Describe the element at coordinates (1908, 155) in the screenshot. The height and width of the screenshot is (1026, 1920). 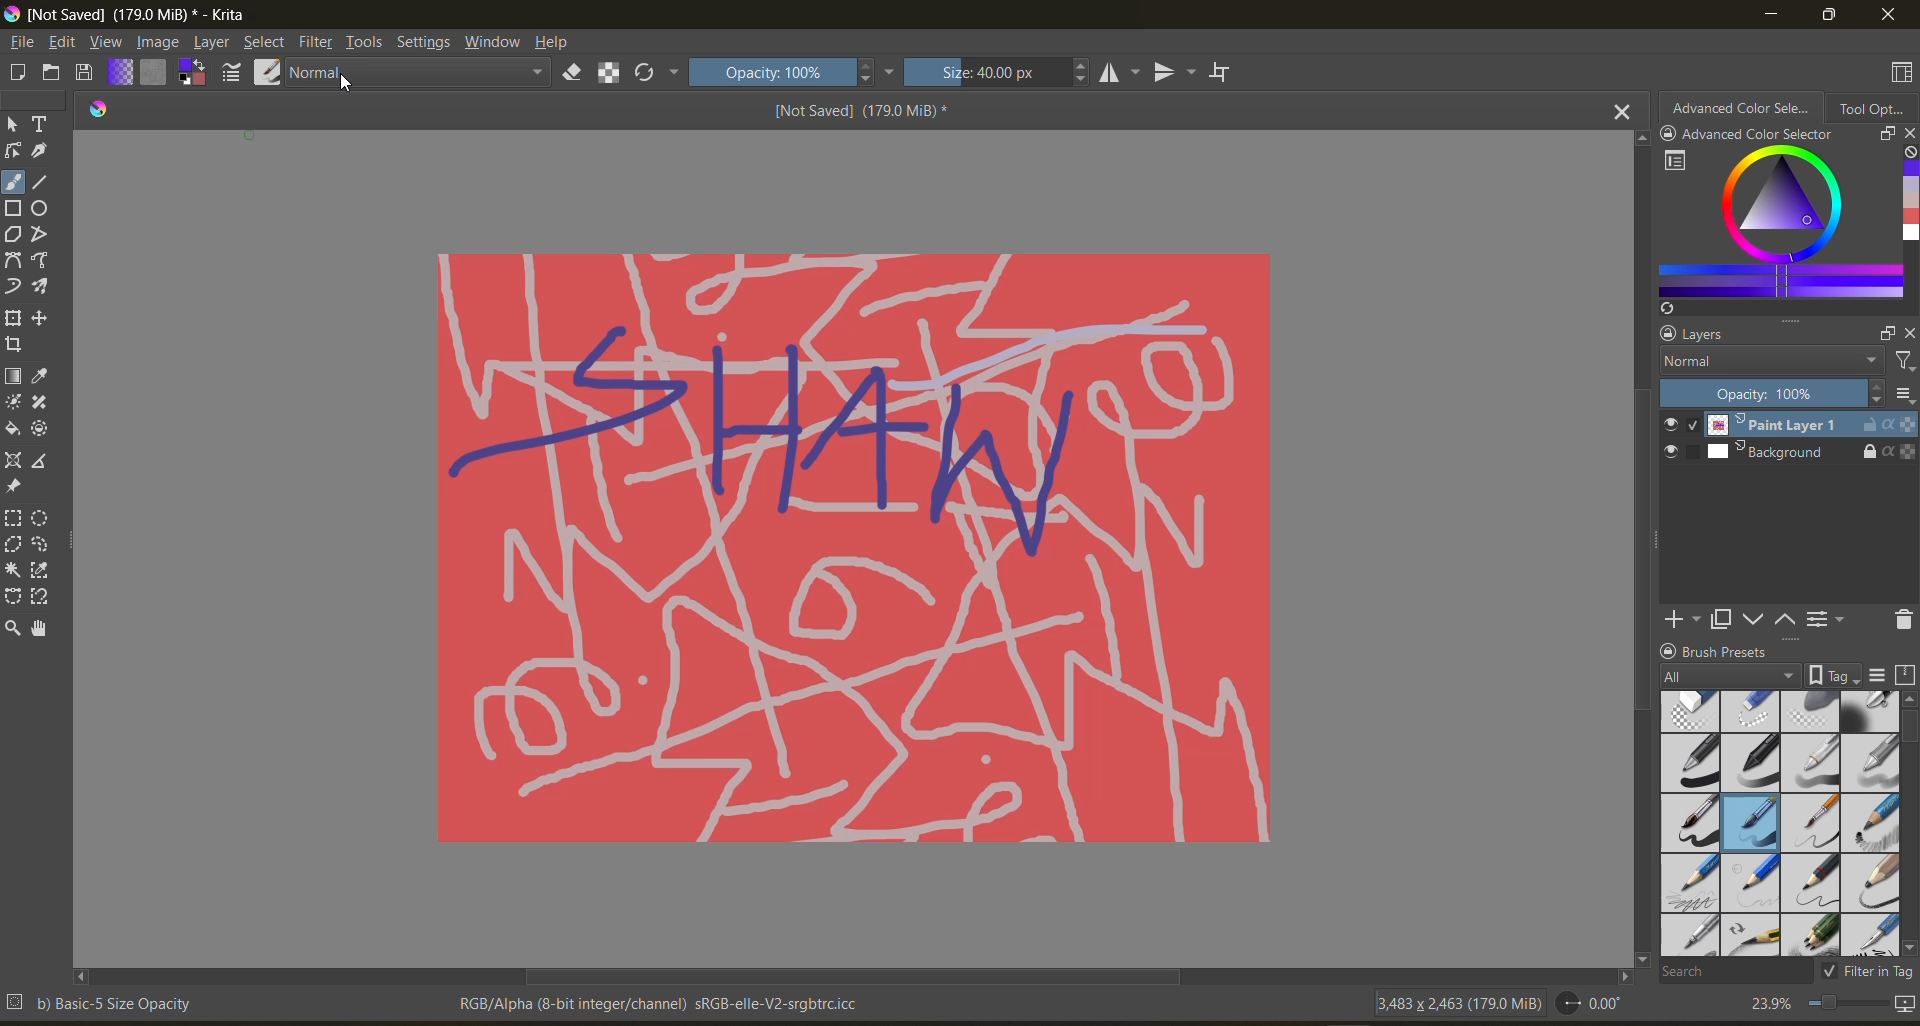
I see `clear all color history` at that location.